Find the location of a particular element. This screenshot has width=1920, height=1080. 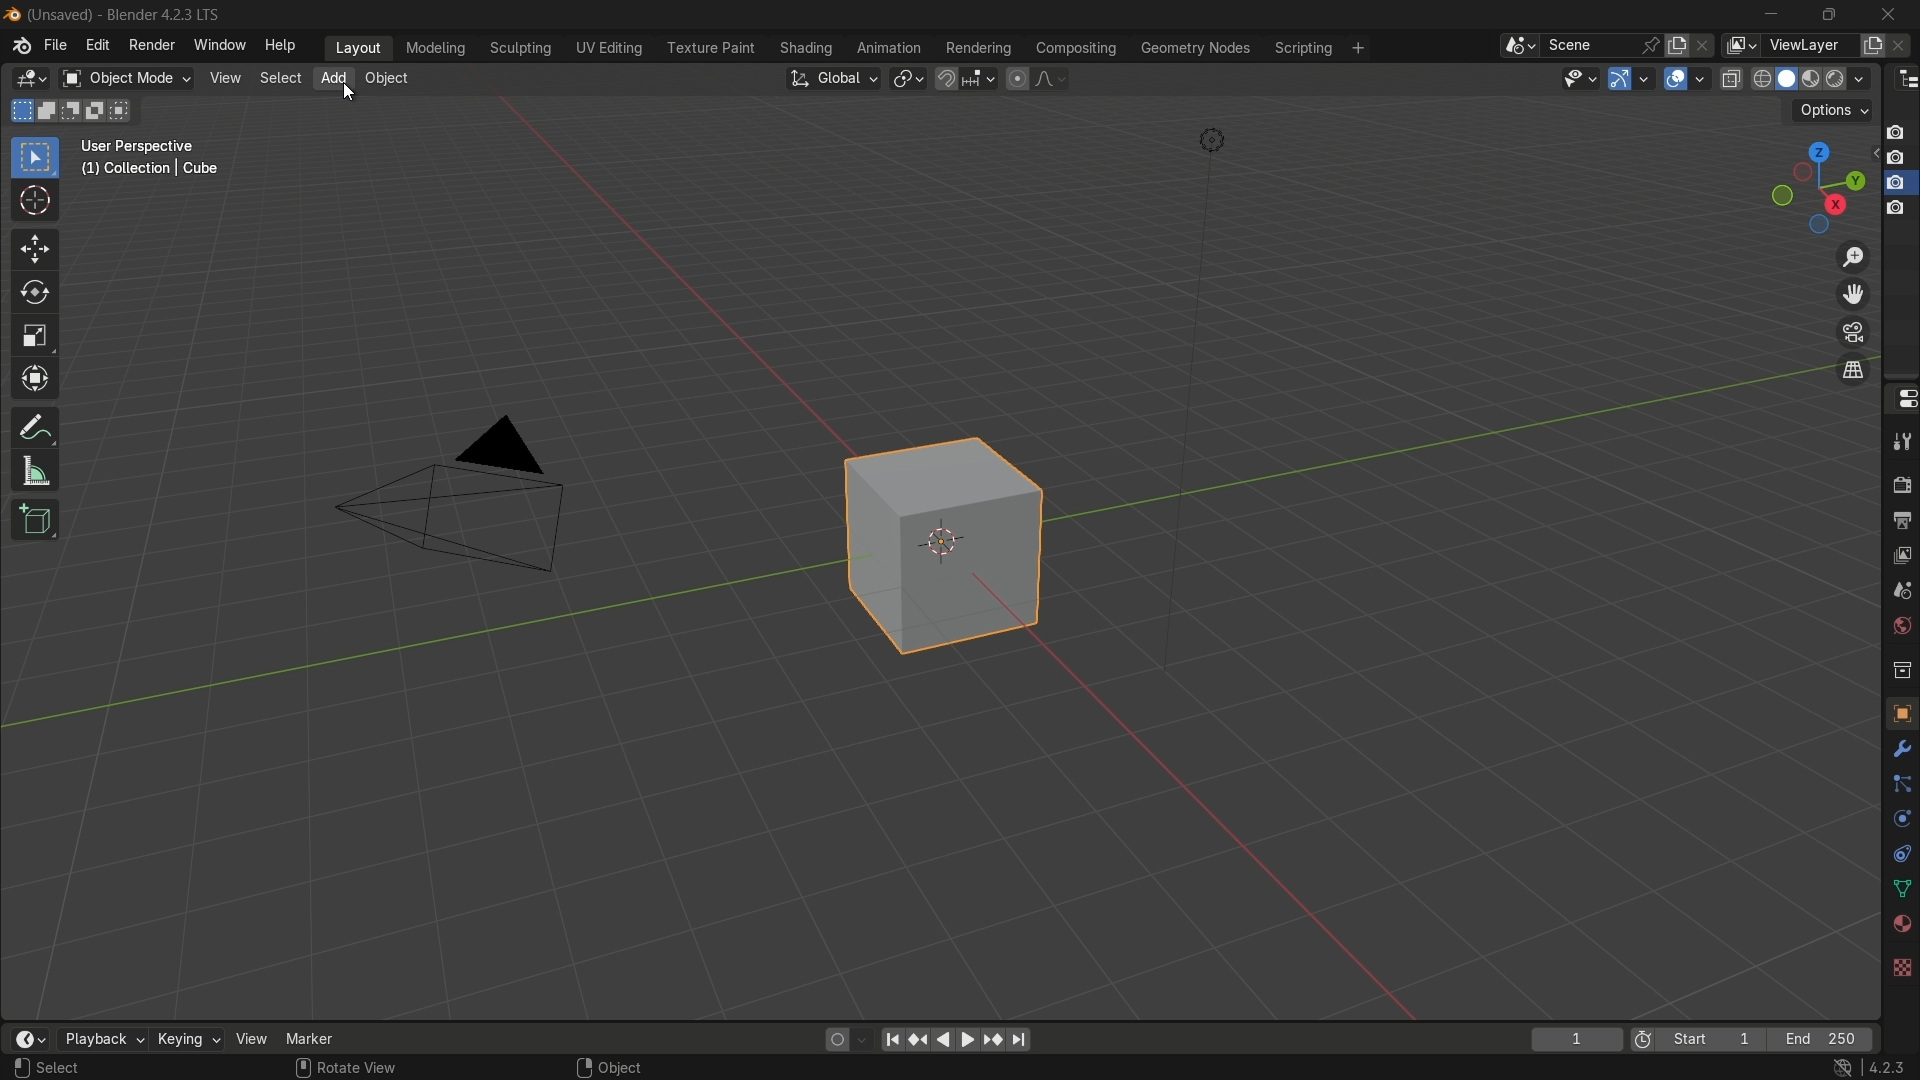

animation is located at coordinates (889, 48).